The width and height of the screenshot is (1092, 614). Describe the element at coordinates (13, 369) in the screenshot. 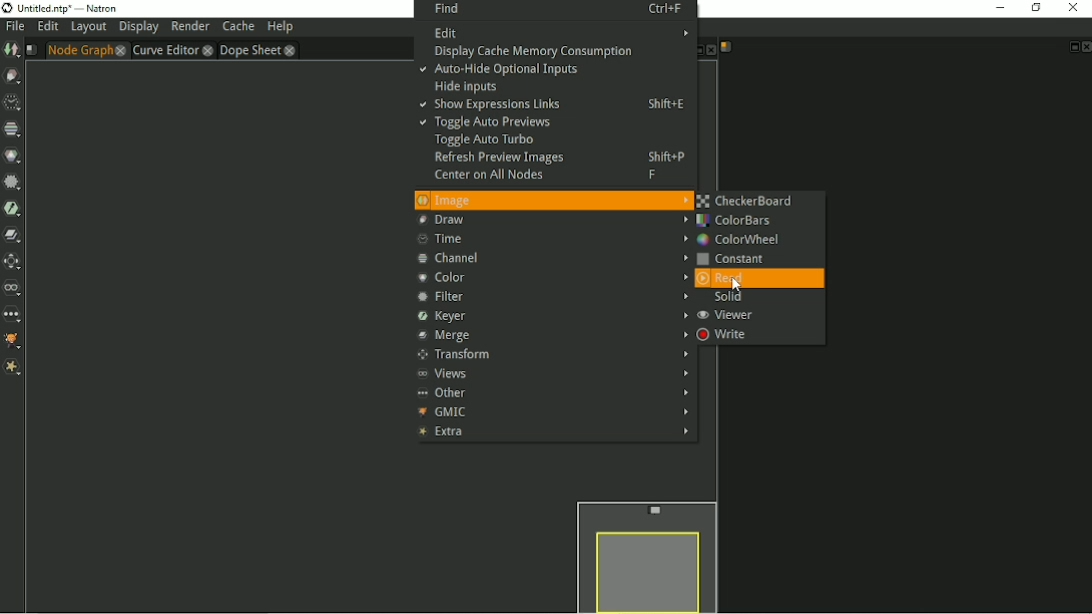

I see `Extra` at that location.